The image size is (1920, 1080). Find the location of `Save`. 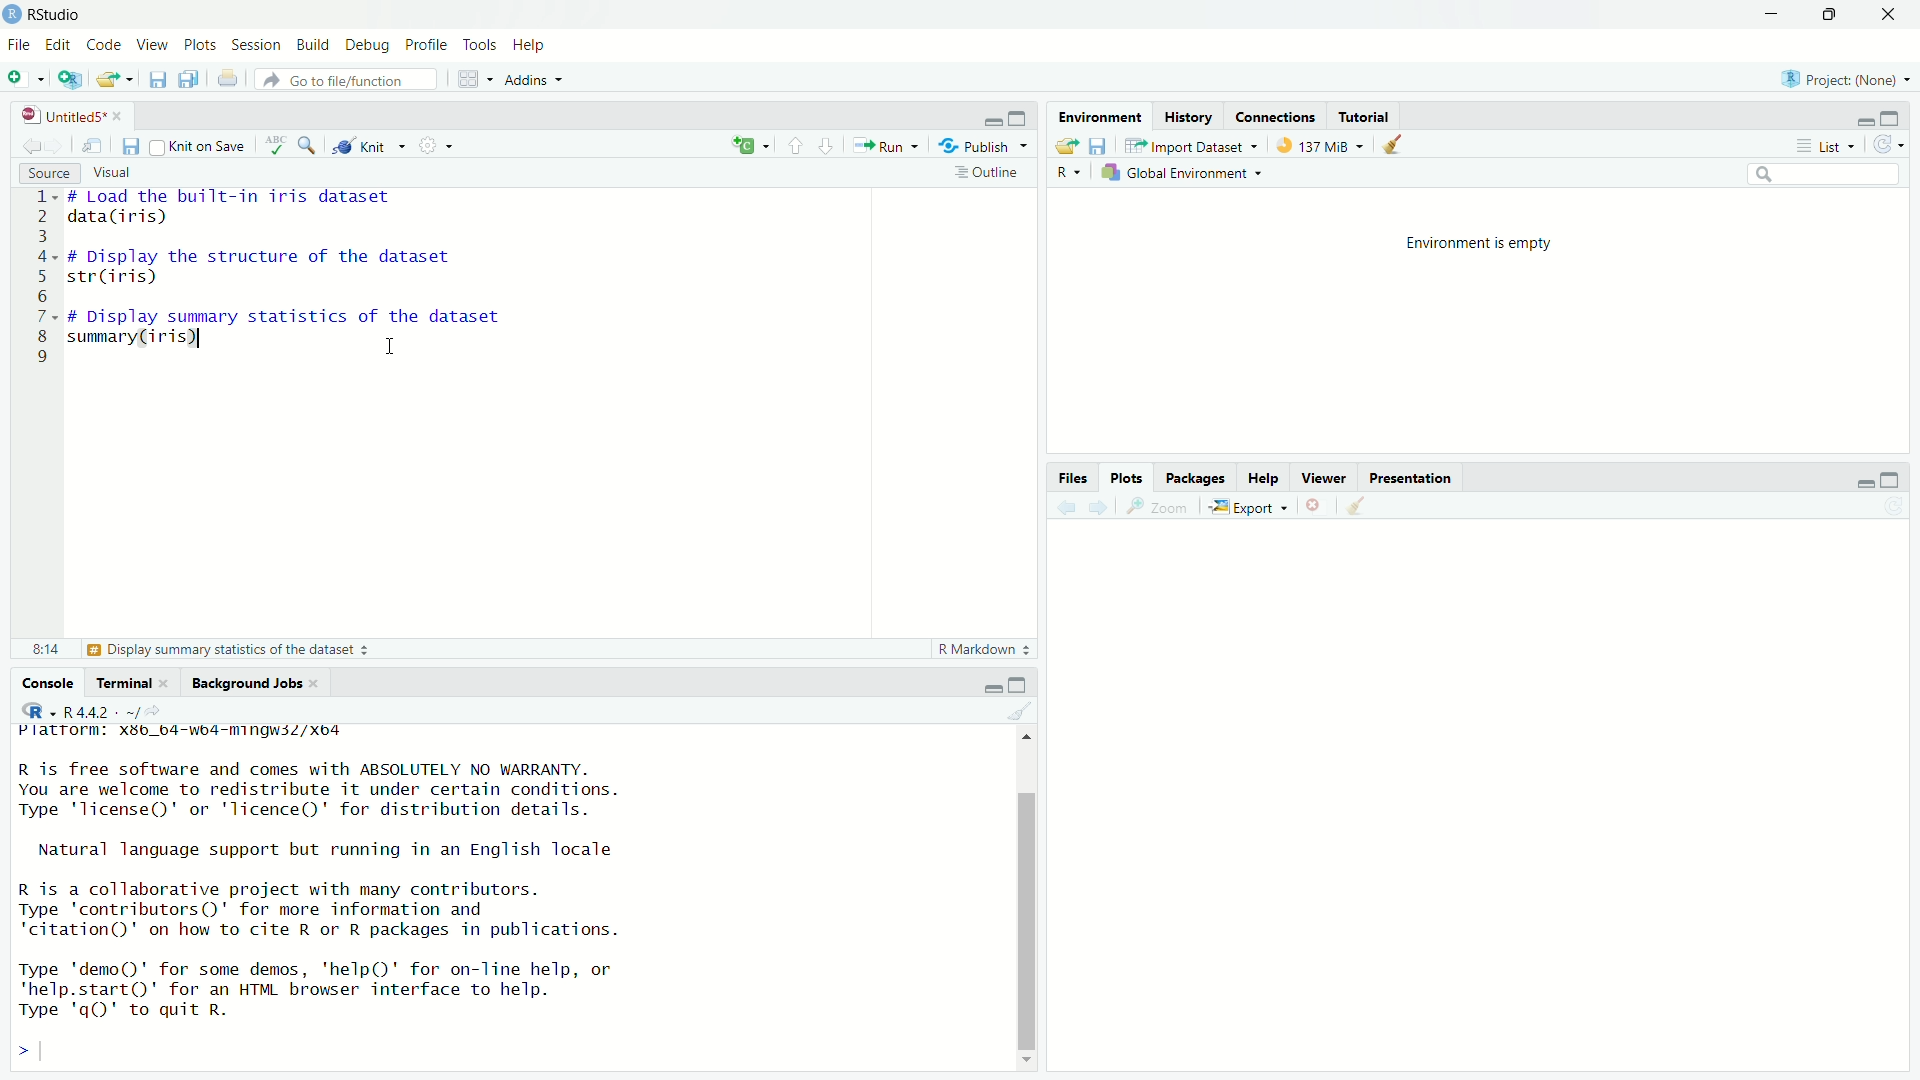

Save is located at coordinates (1102, 144).